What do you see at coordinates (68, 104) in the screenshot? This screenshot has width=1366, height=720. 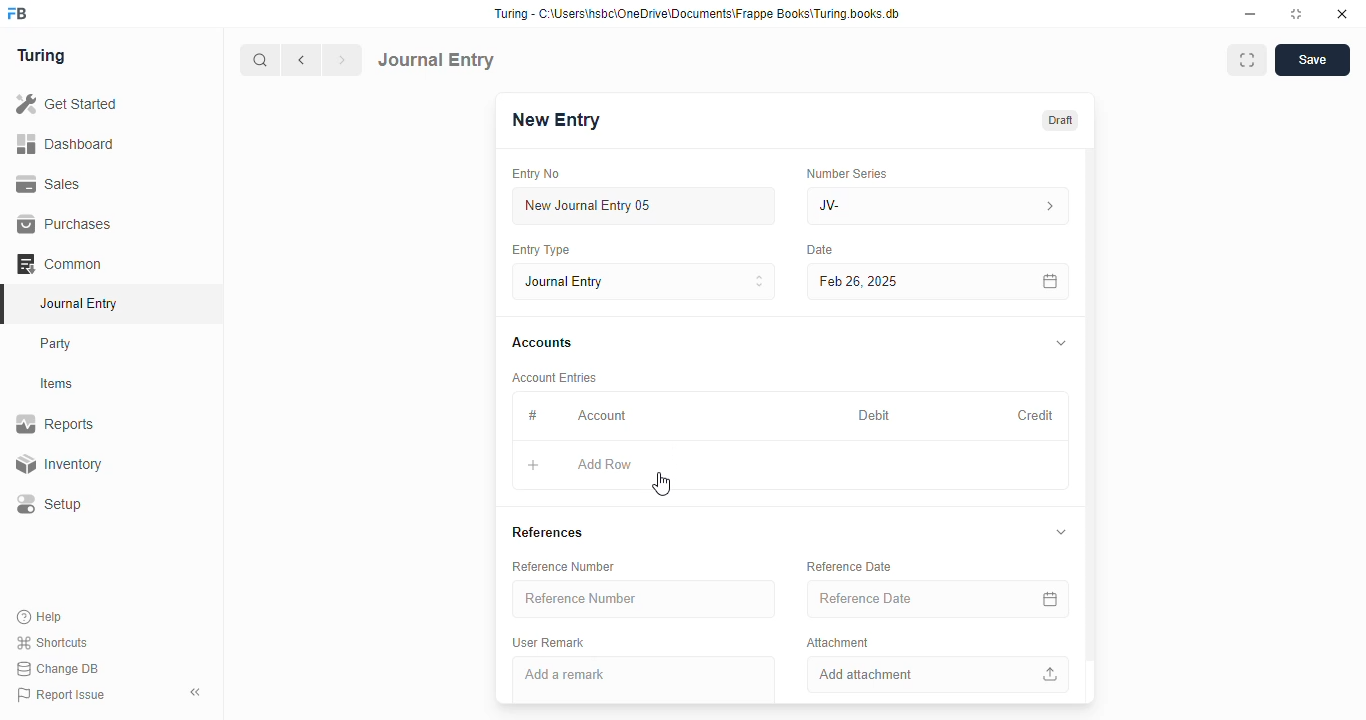 I see `get started` at bounding box center [68, 104].